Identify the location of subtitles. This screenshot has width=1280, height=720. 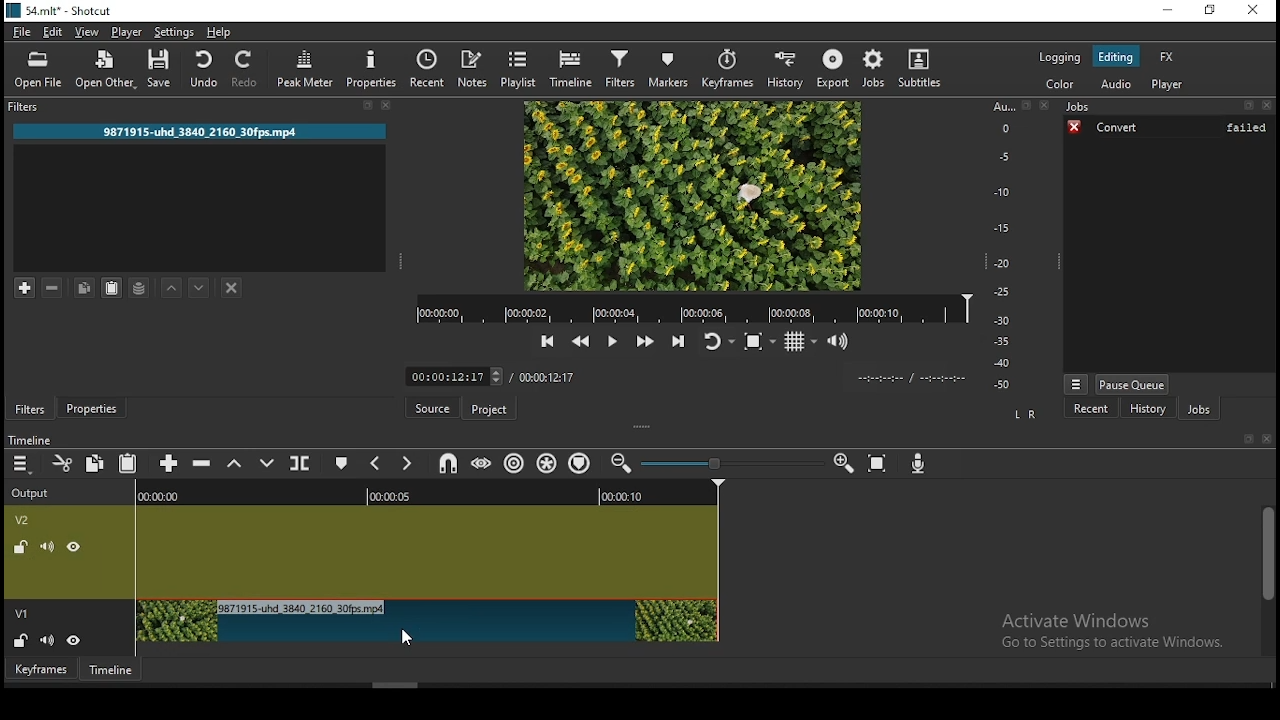
(921, 68).